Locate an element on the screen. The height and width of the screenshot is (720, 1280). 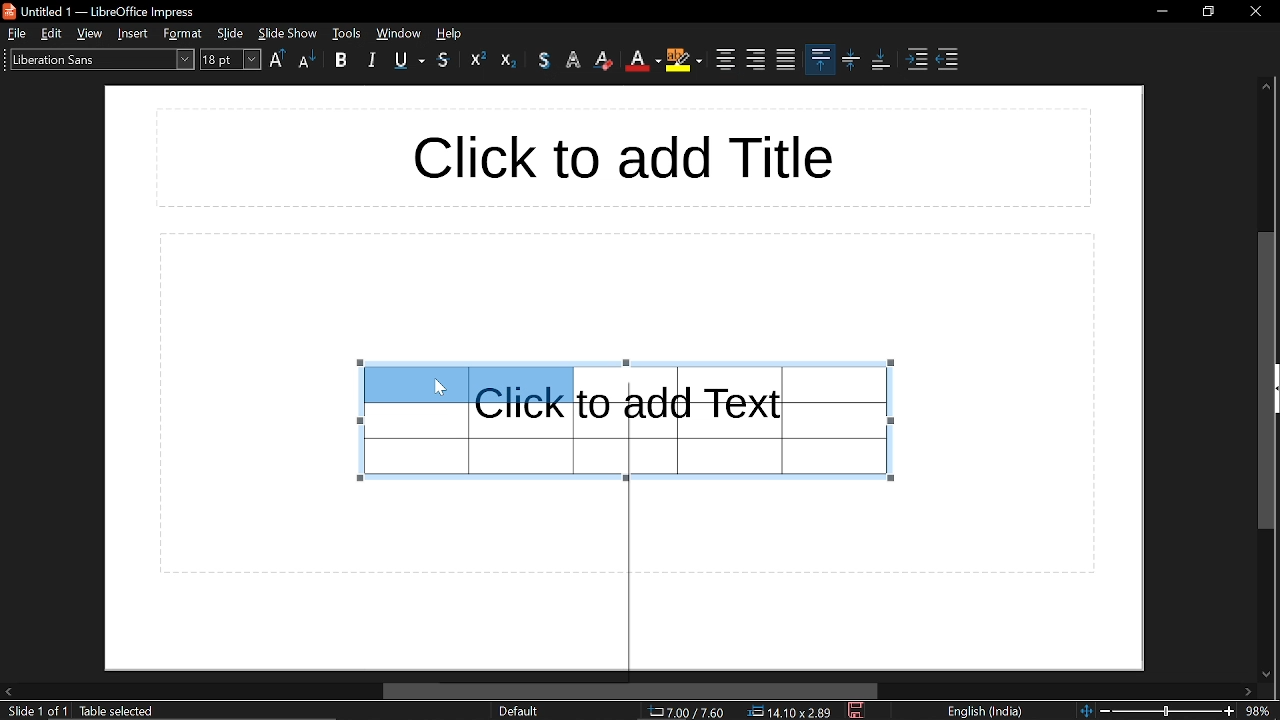
zoom level is located at coordinates (1260, 710).